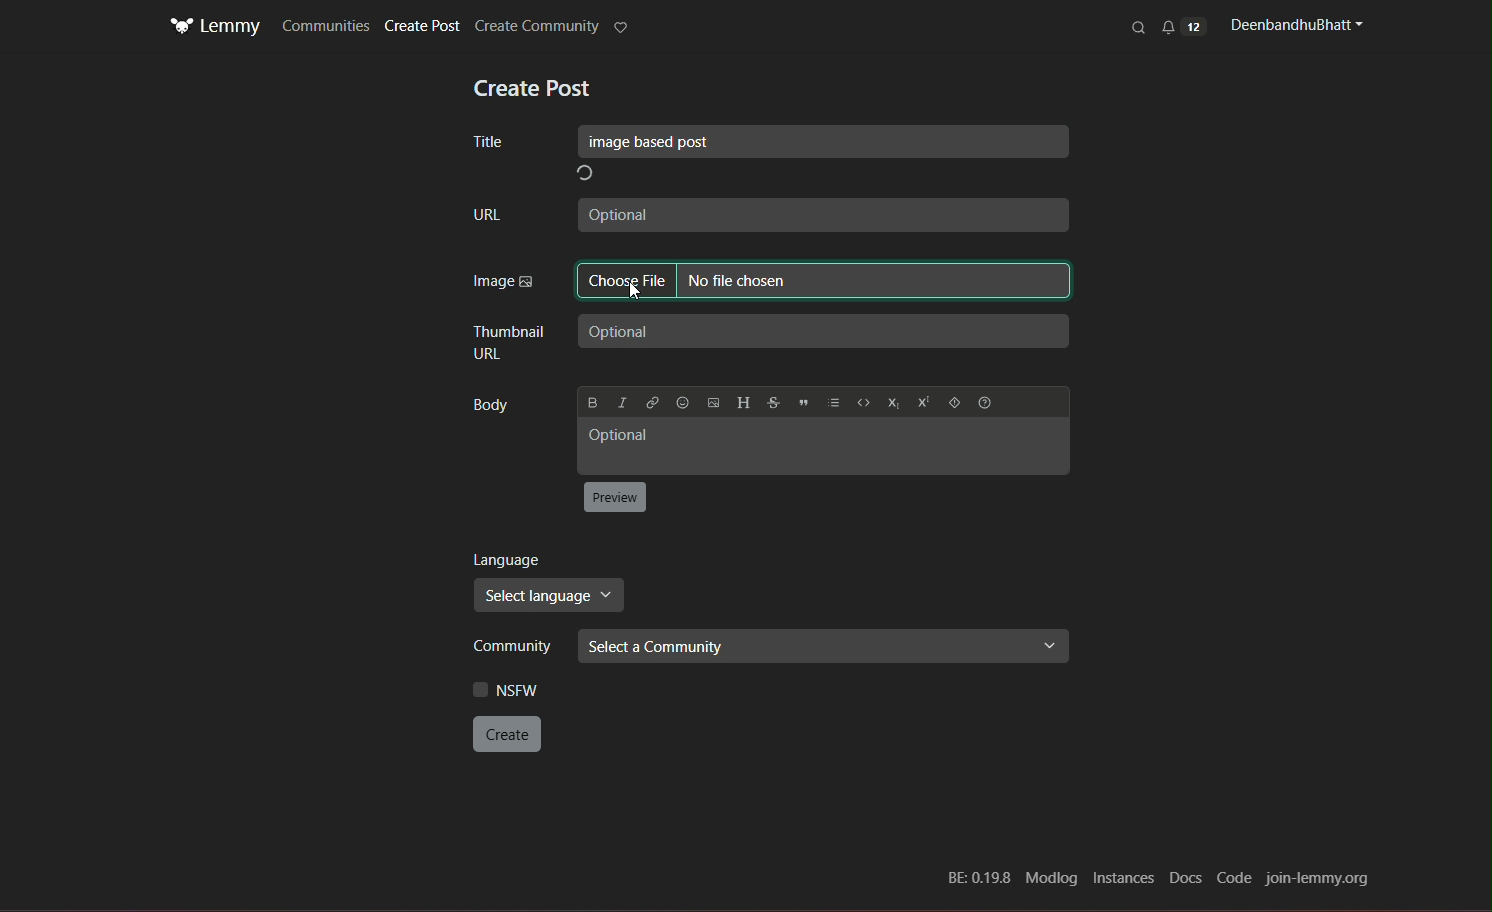 The height and width of the screenshot is (912, 1492). What do you see at coordinates (712, 399) in the screenshot?
I see `Upload image` at bounding box center [712, 399].